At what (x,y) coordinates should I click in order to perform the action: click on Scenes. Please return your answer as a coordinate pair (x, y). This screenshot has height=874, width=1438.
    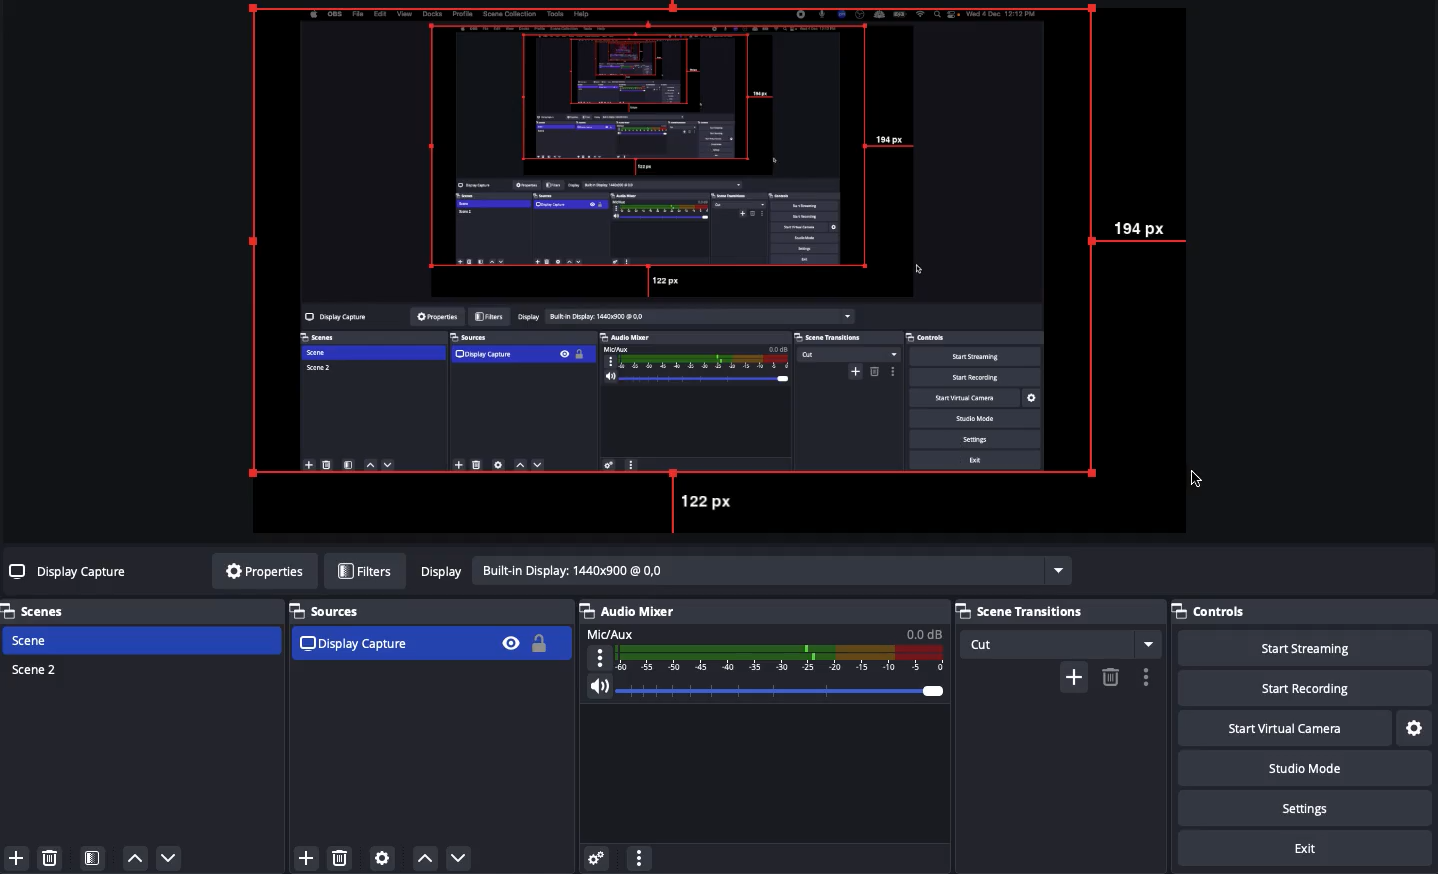
    Looking at the image, I should click on (45, 611).